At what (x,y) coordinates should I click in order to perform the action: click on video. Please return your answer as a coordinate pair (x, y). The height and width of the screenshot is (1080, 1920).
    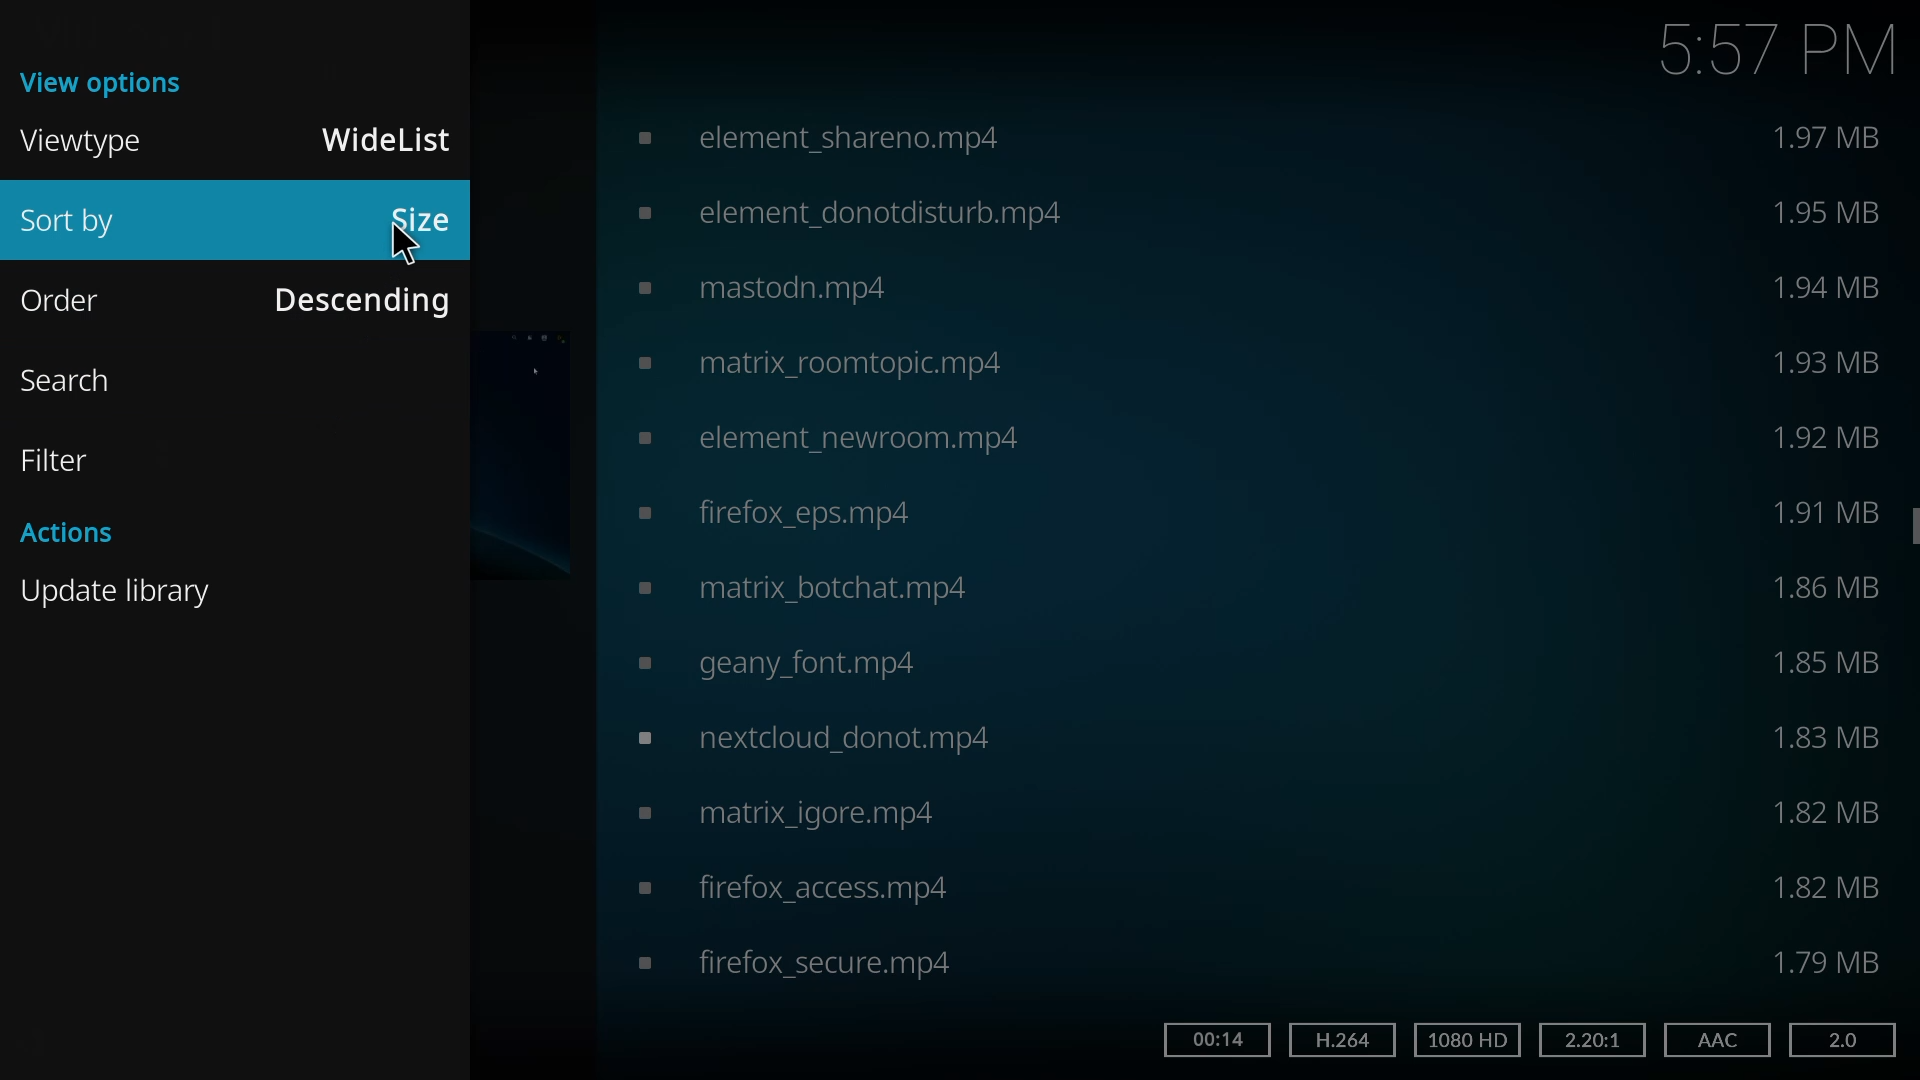
    Looking at the image, I should click on (854, 211).